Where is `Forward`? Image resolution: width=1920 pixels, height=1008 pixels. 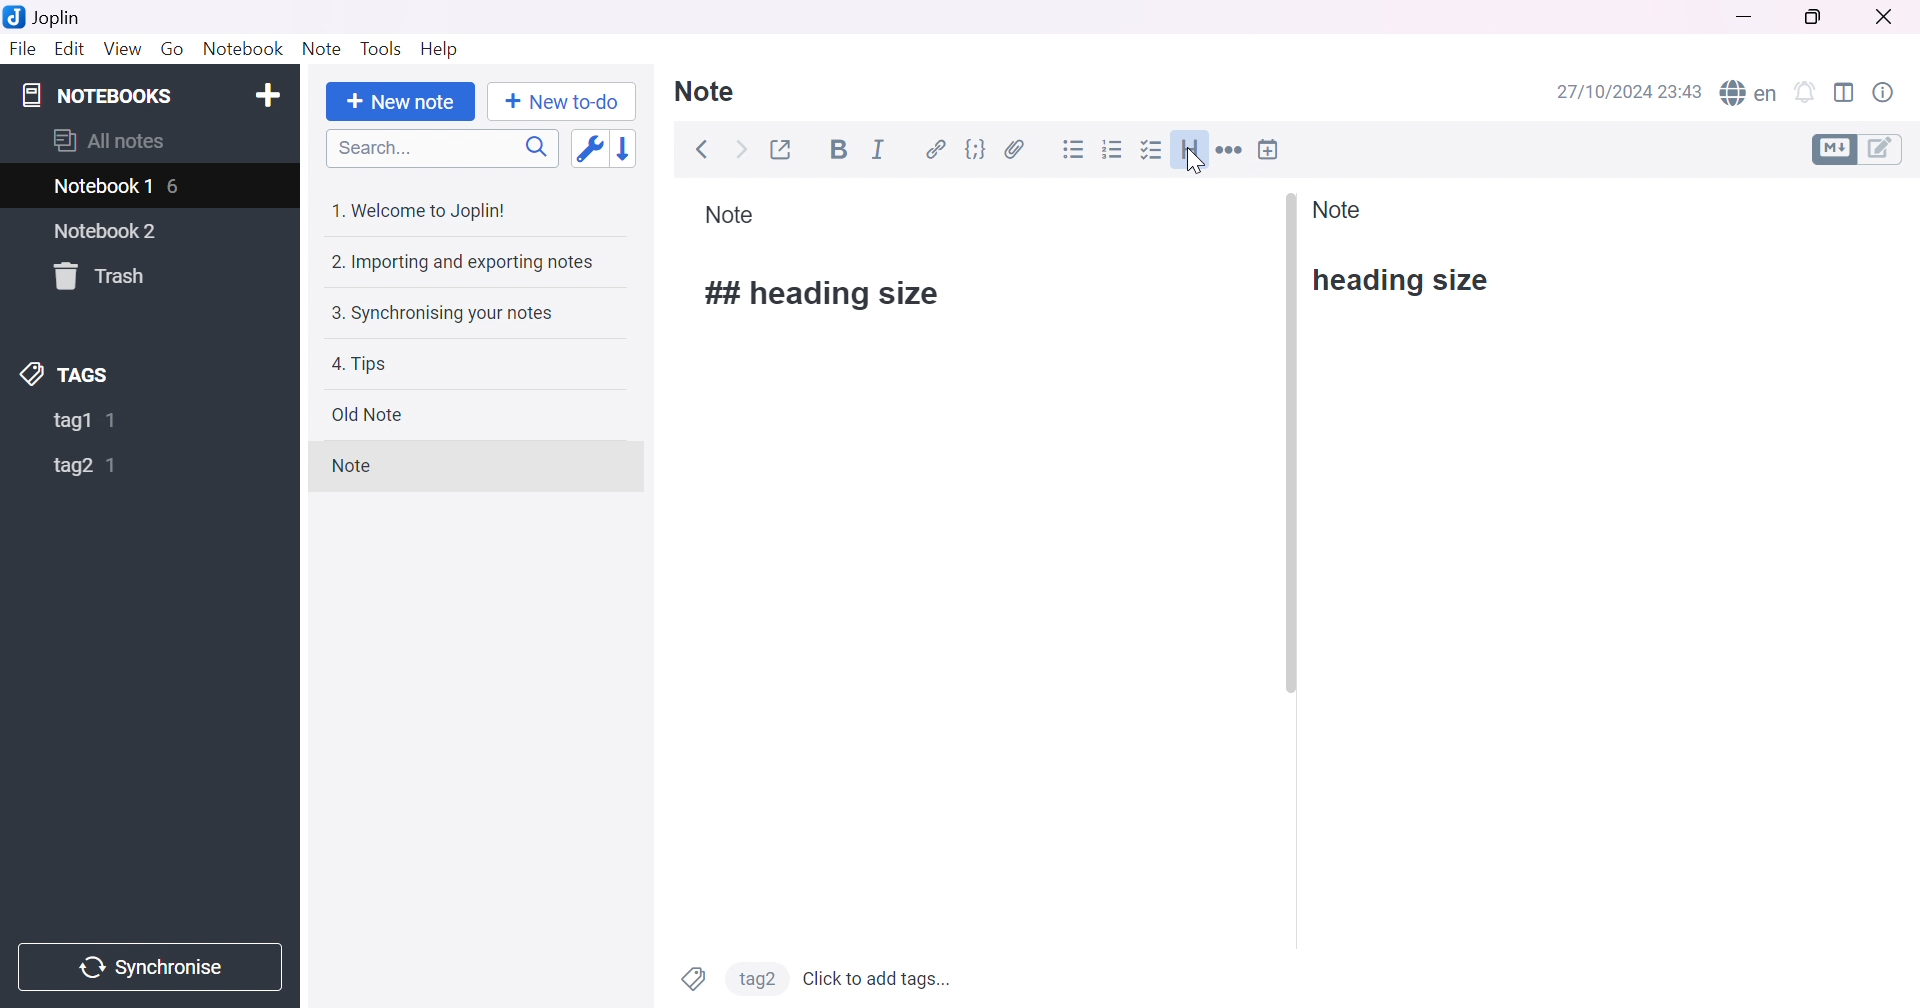
Forward is located at coordinates (740, 151).